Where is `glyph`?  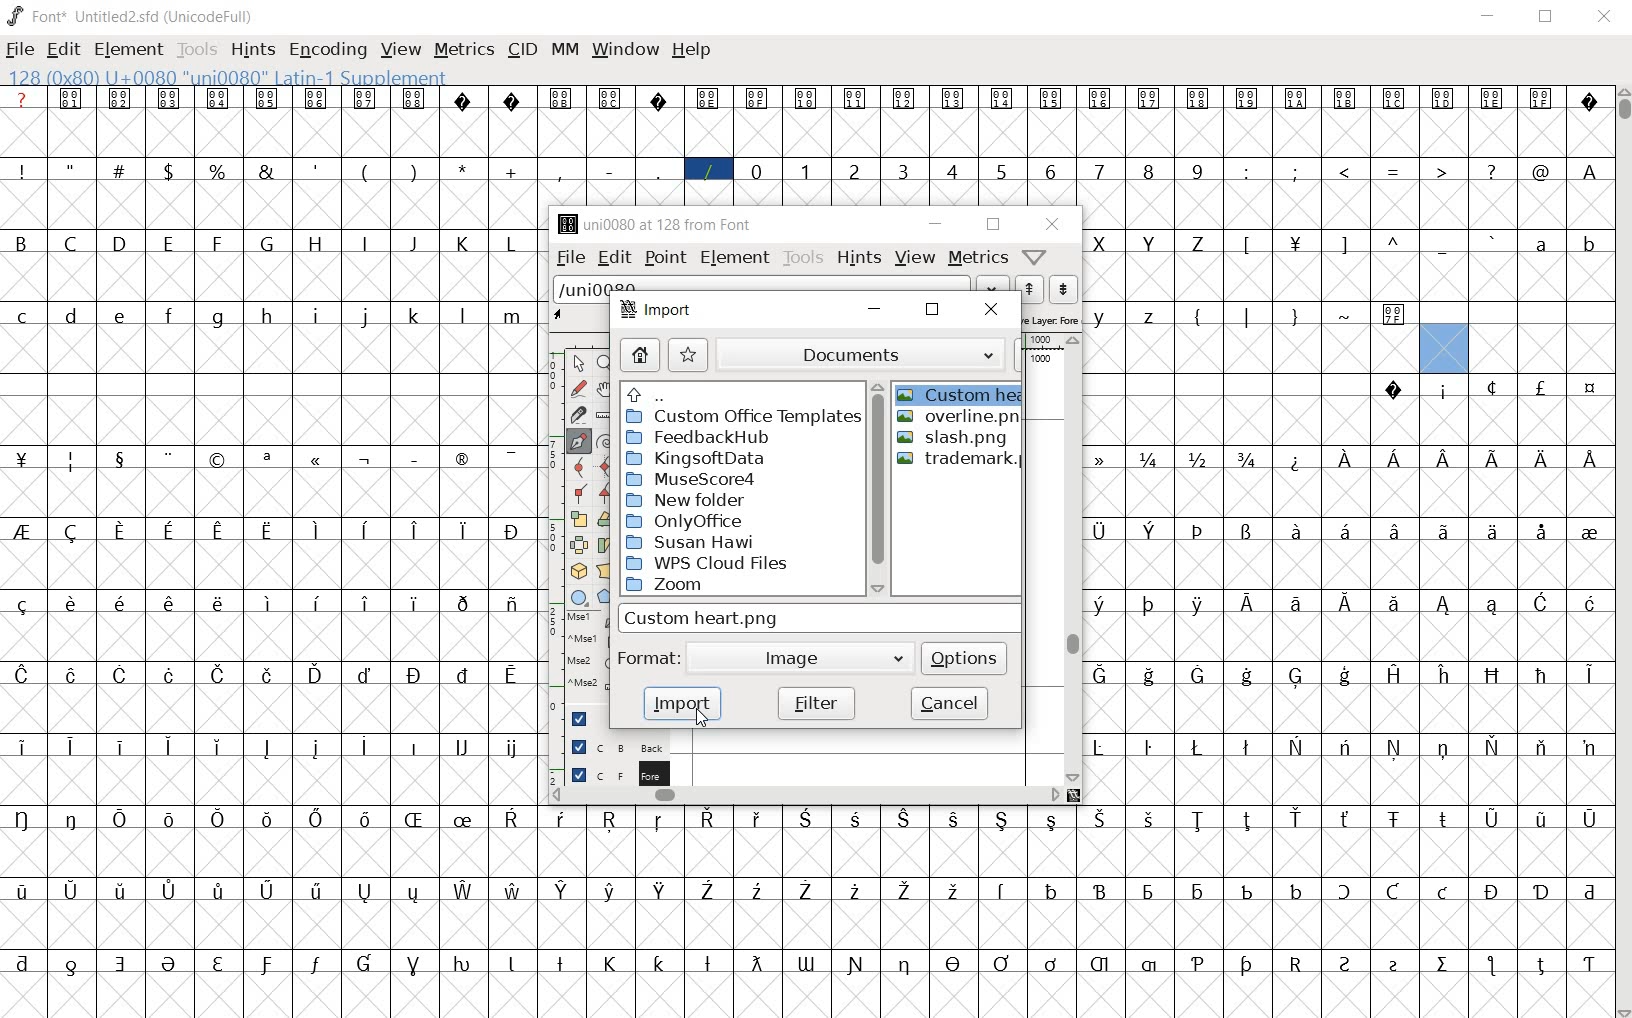 glyph is located at coordinates (1394, 966).